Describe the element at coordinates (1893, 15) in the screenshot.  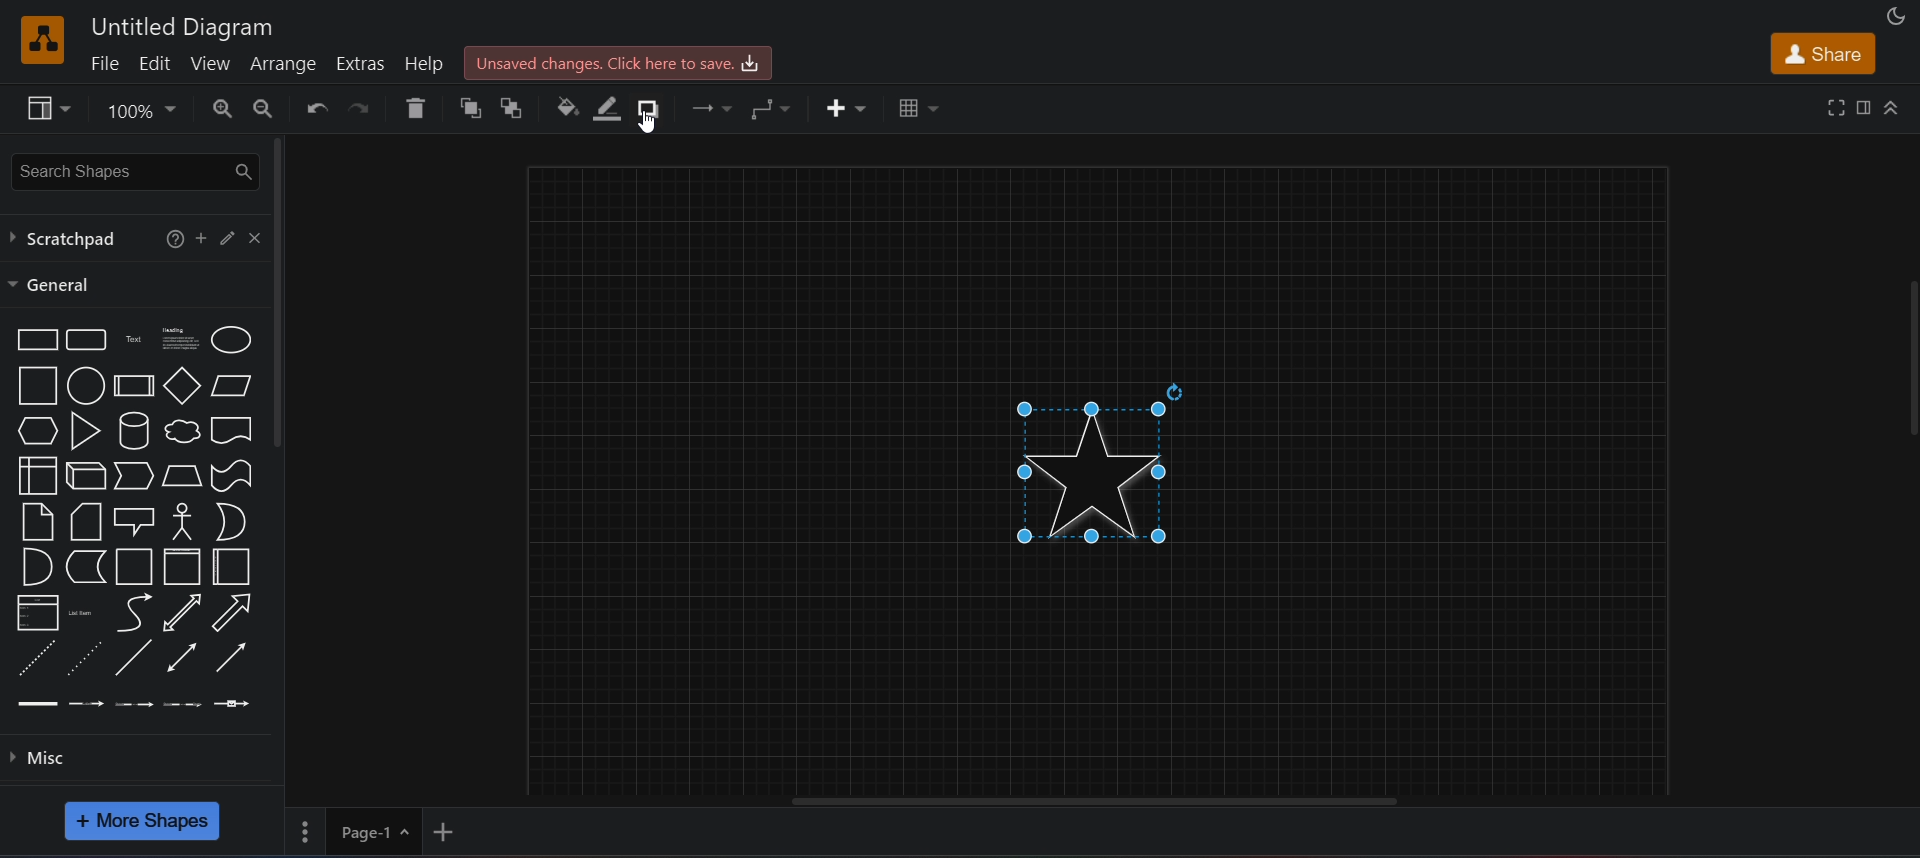
I see `appearance` at that location.